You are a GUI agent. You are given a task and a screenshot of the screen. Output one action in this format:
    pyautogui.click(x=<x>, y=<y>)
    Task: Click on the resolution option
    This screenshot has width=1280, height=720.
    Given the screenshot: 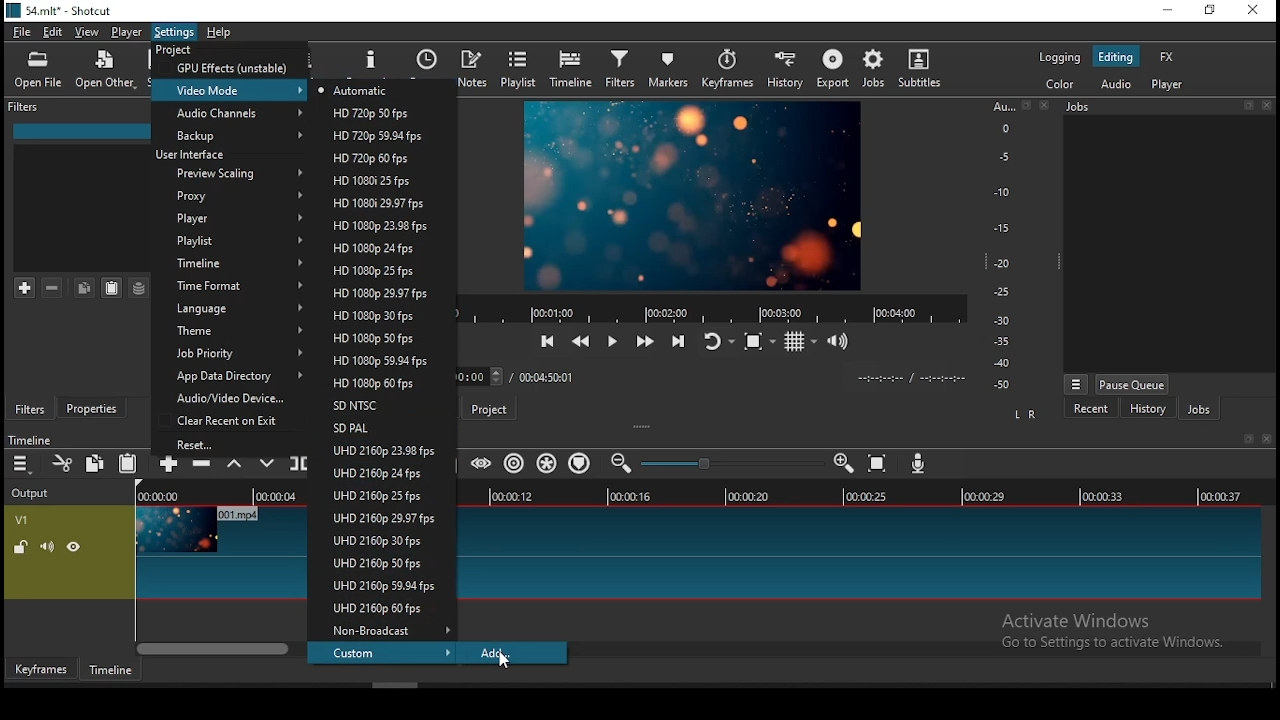 What is the action you would take?
    pyautogui.click(x=379, y=609)
    